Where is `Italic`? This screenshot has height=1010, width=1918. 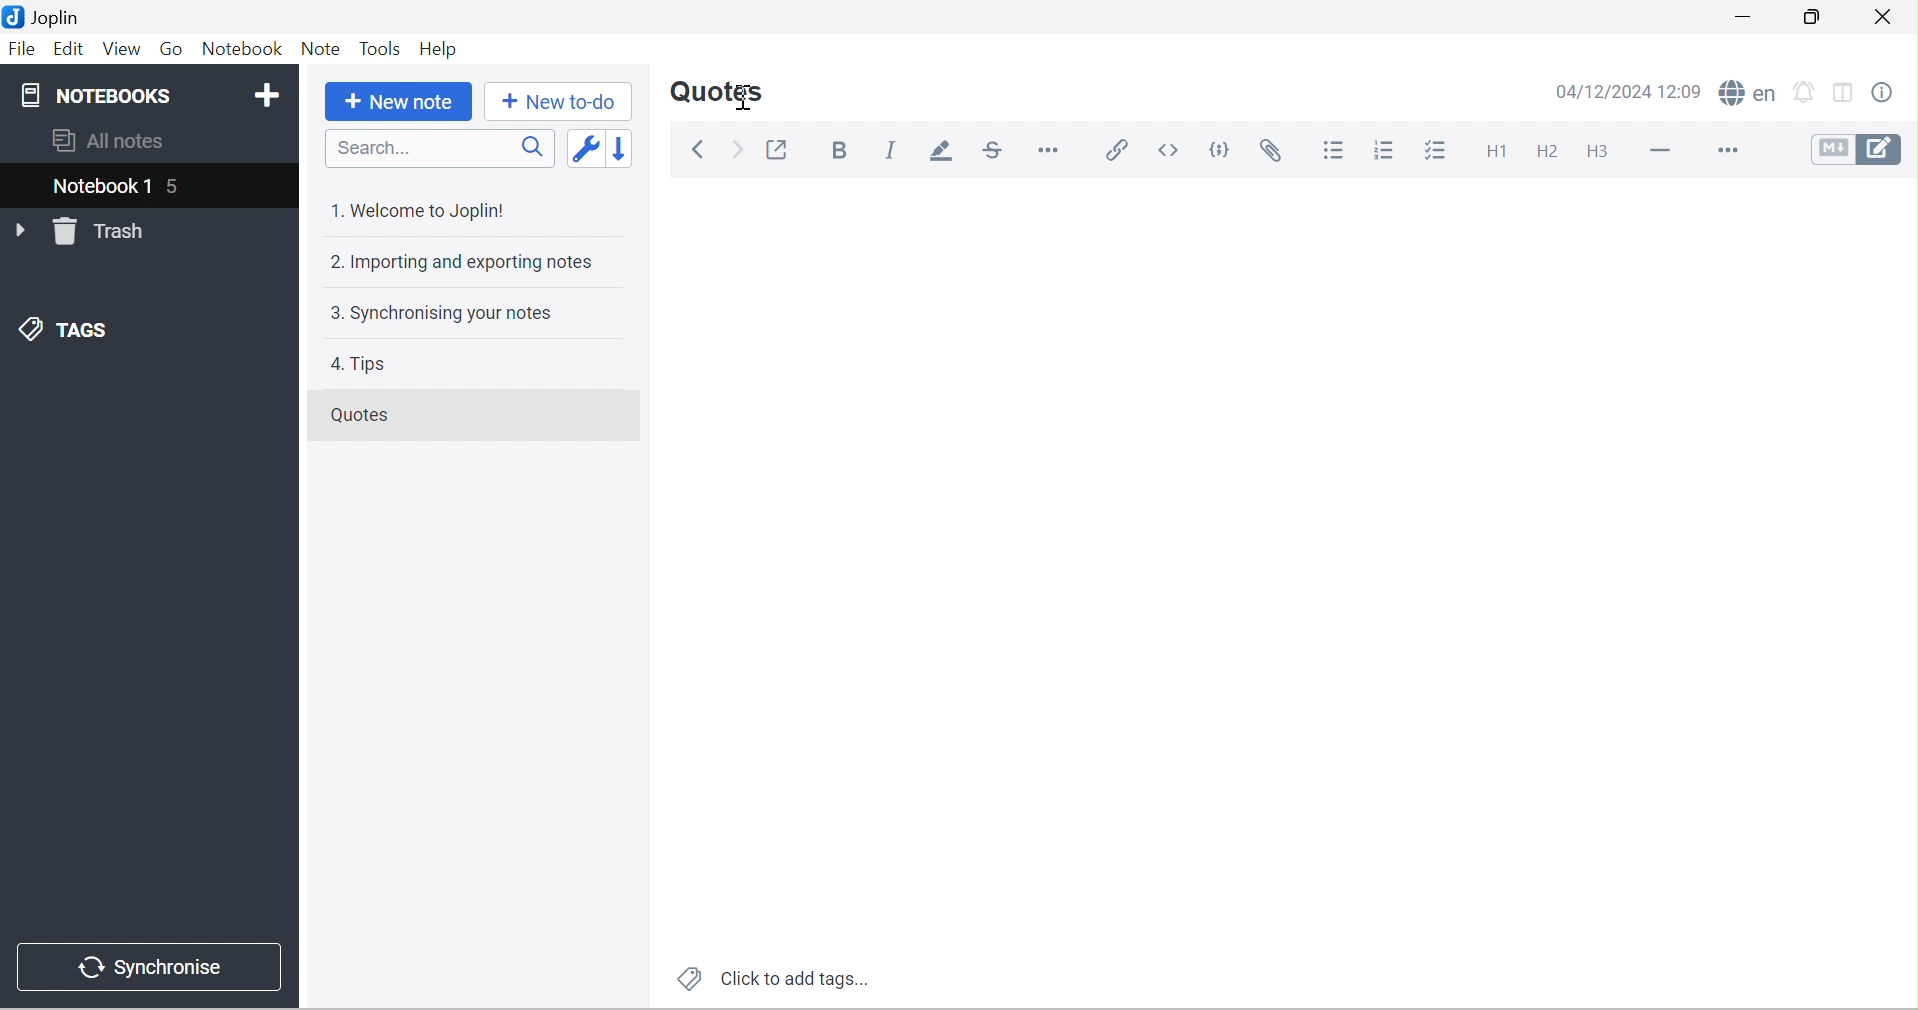
Italic is located at coordinates (897, 150).